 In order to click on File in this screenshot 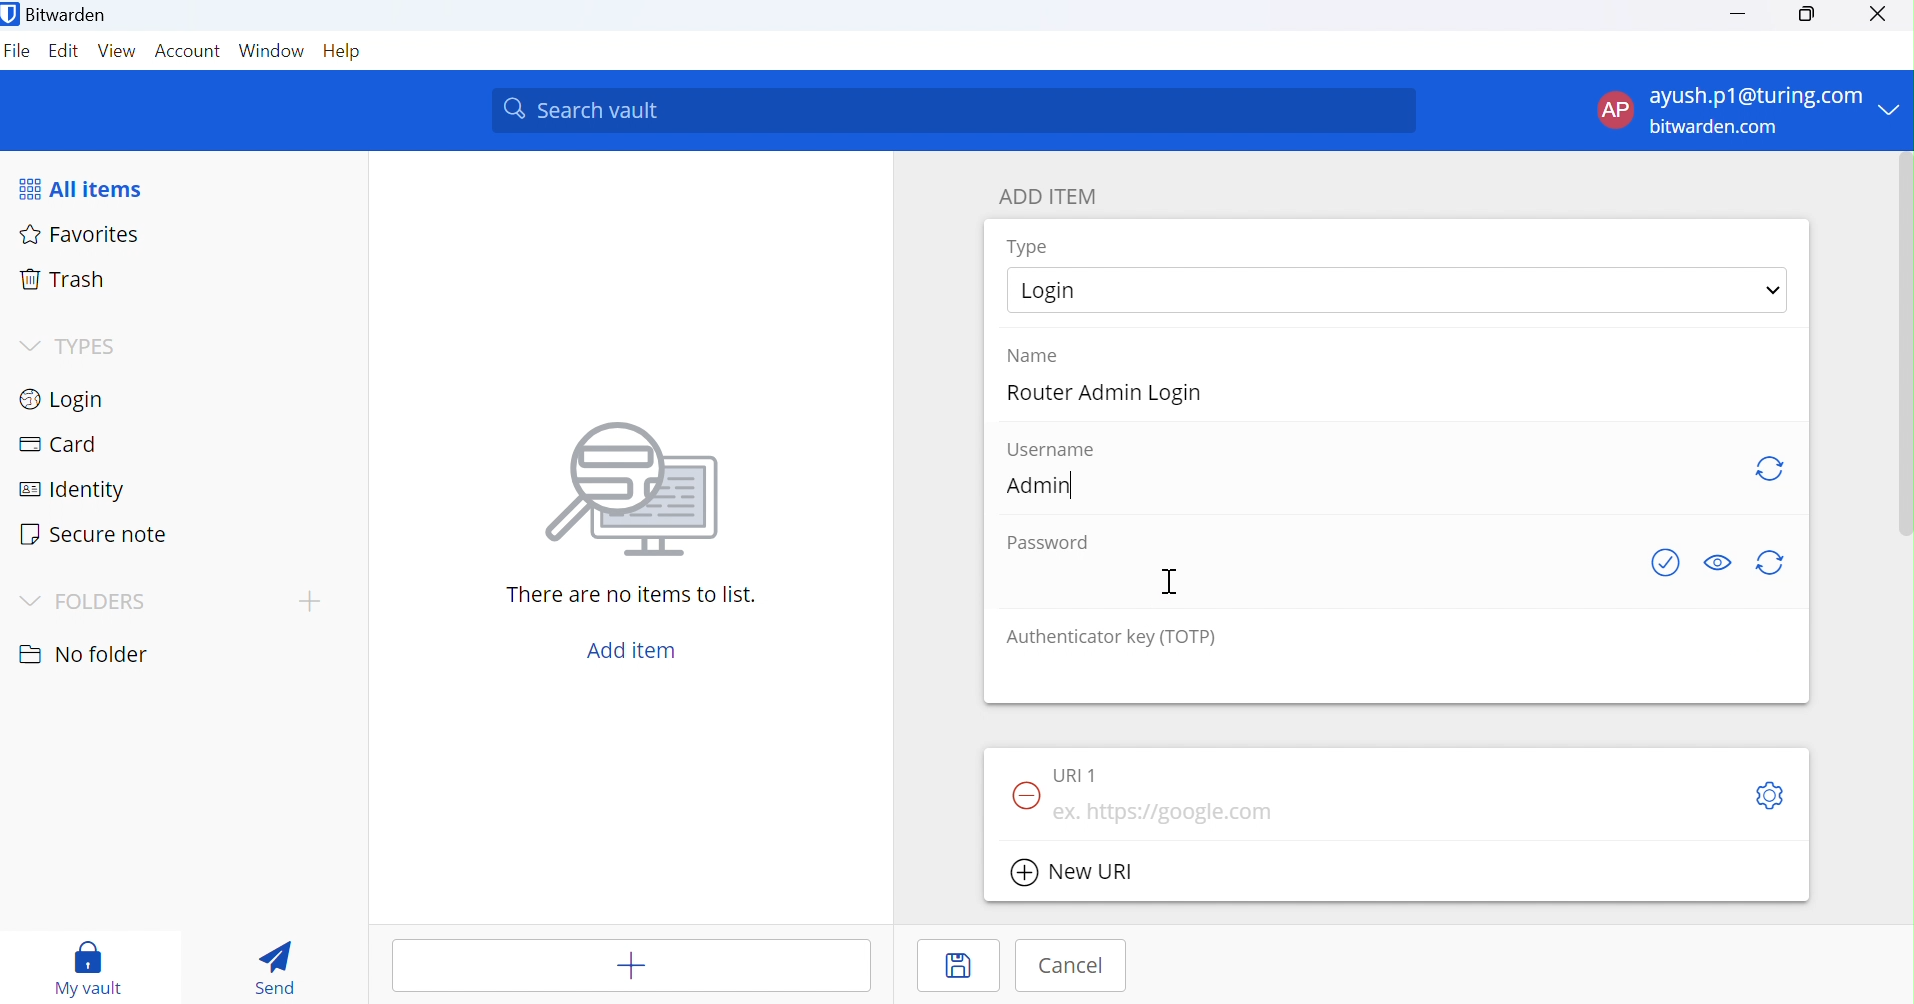, I will do `click(18, 54)`.